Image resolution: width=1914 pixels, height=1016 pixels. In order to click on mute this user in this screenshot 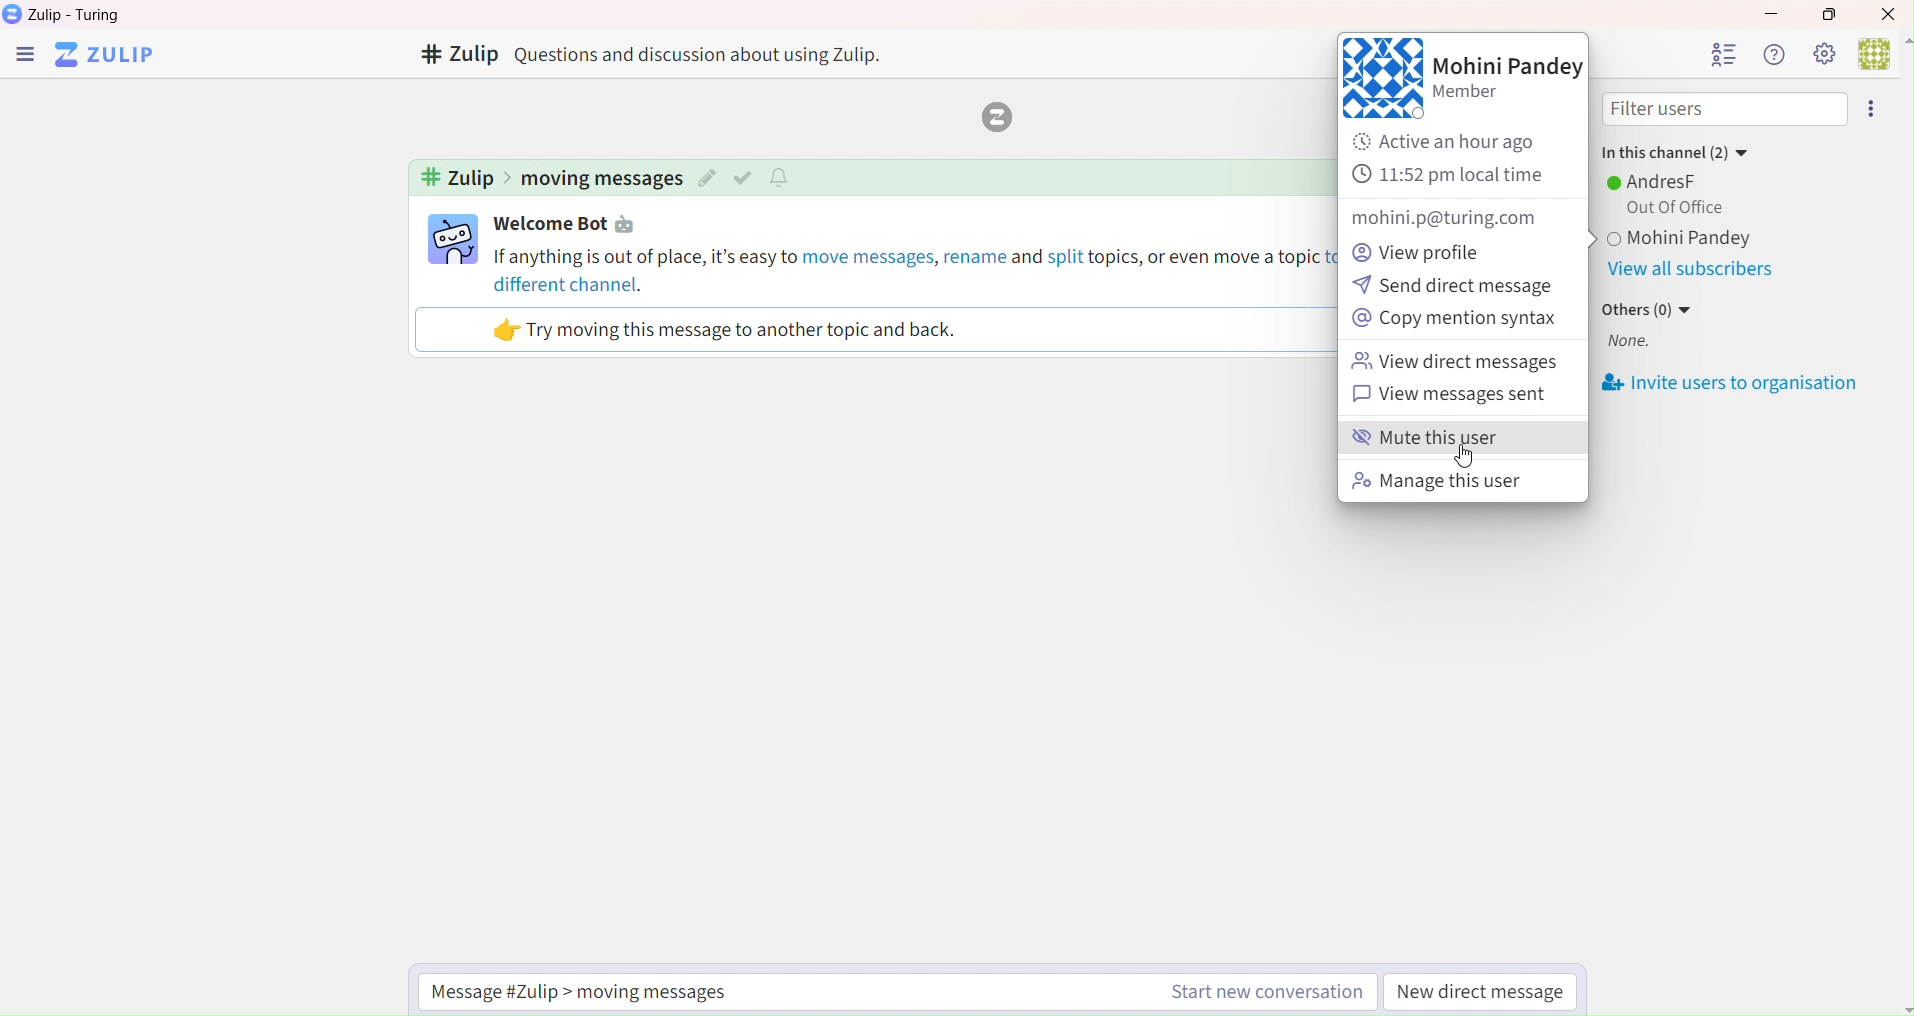, I will do `click(1455, 440)`.